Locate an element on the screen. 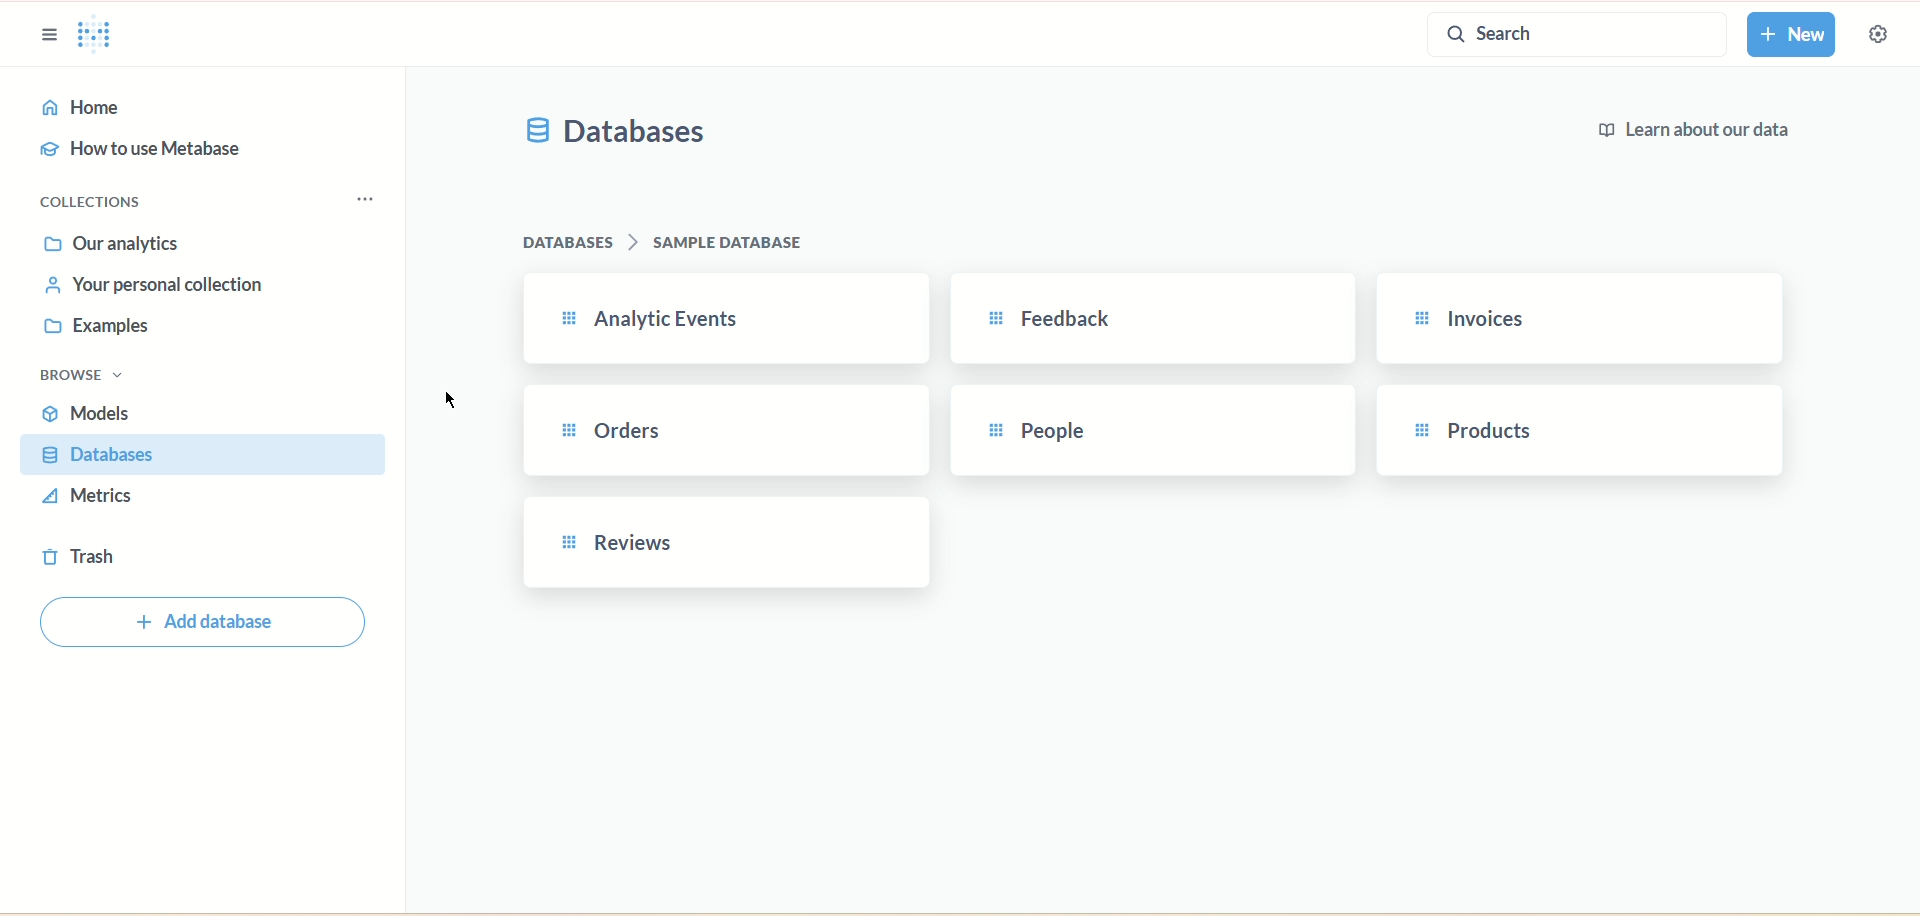 The image size is (1920, 916). orders is located at coordinates (727, 432).